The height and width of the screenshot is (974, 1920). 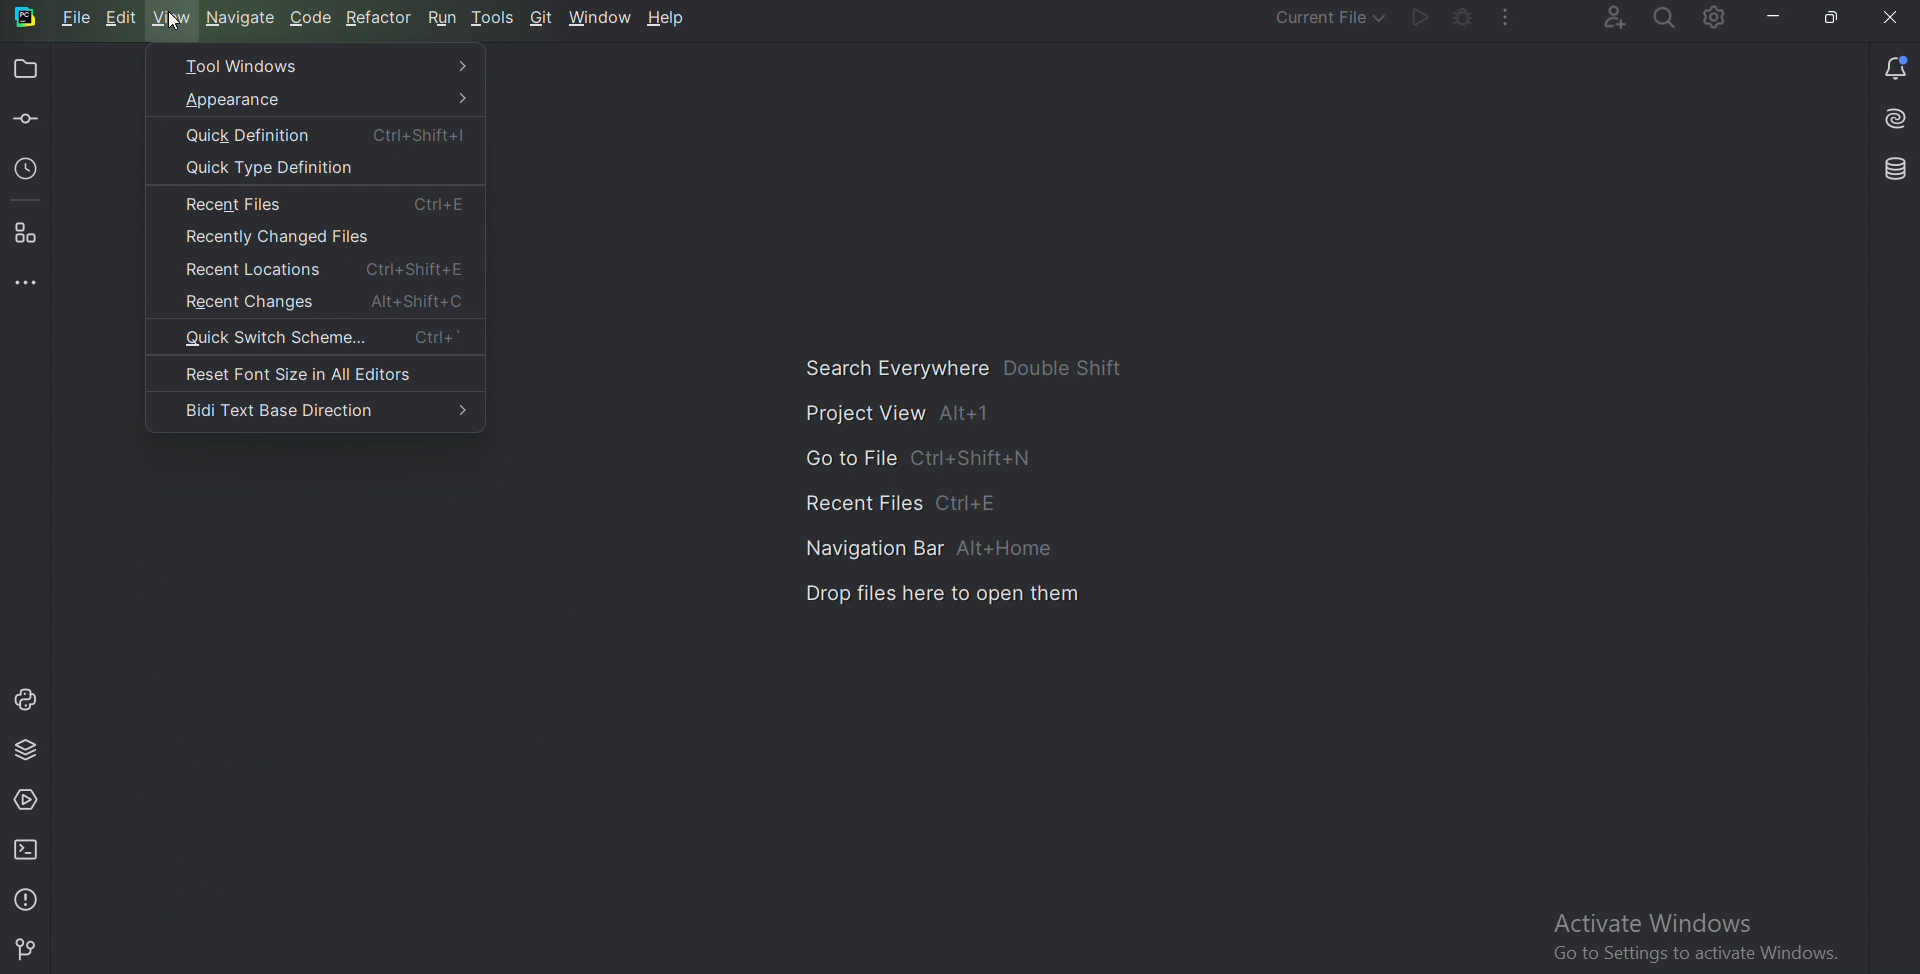 I want to click on view, so click(x=172, y=17).